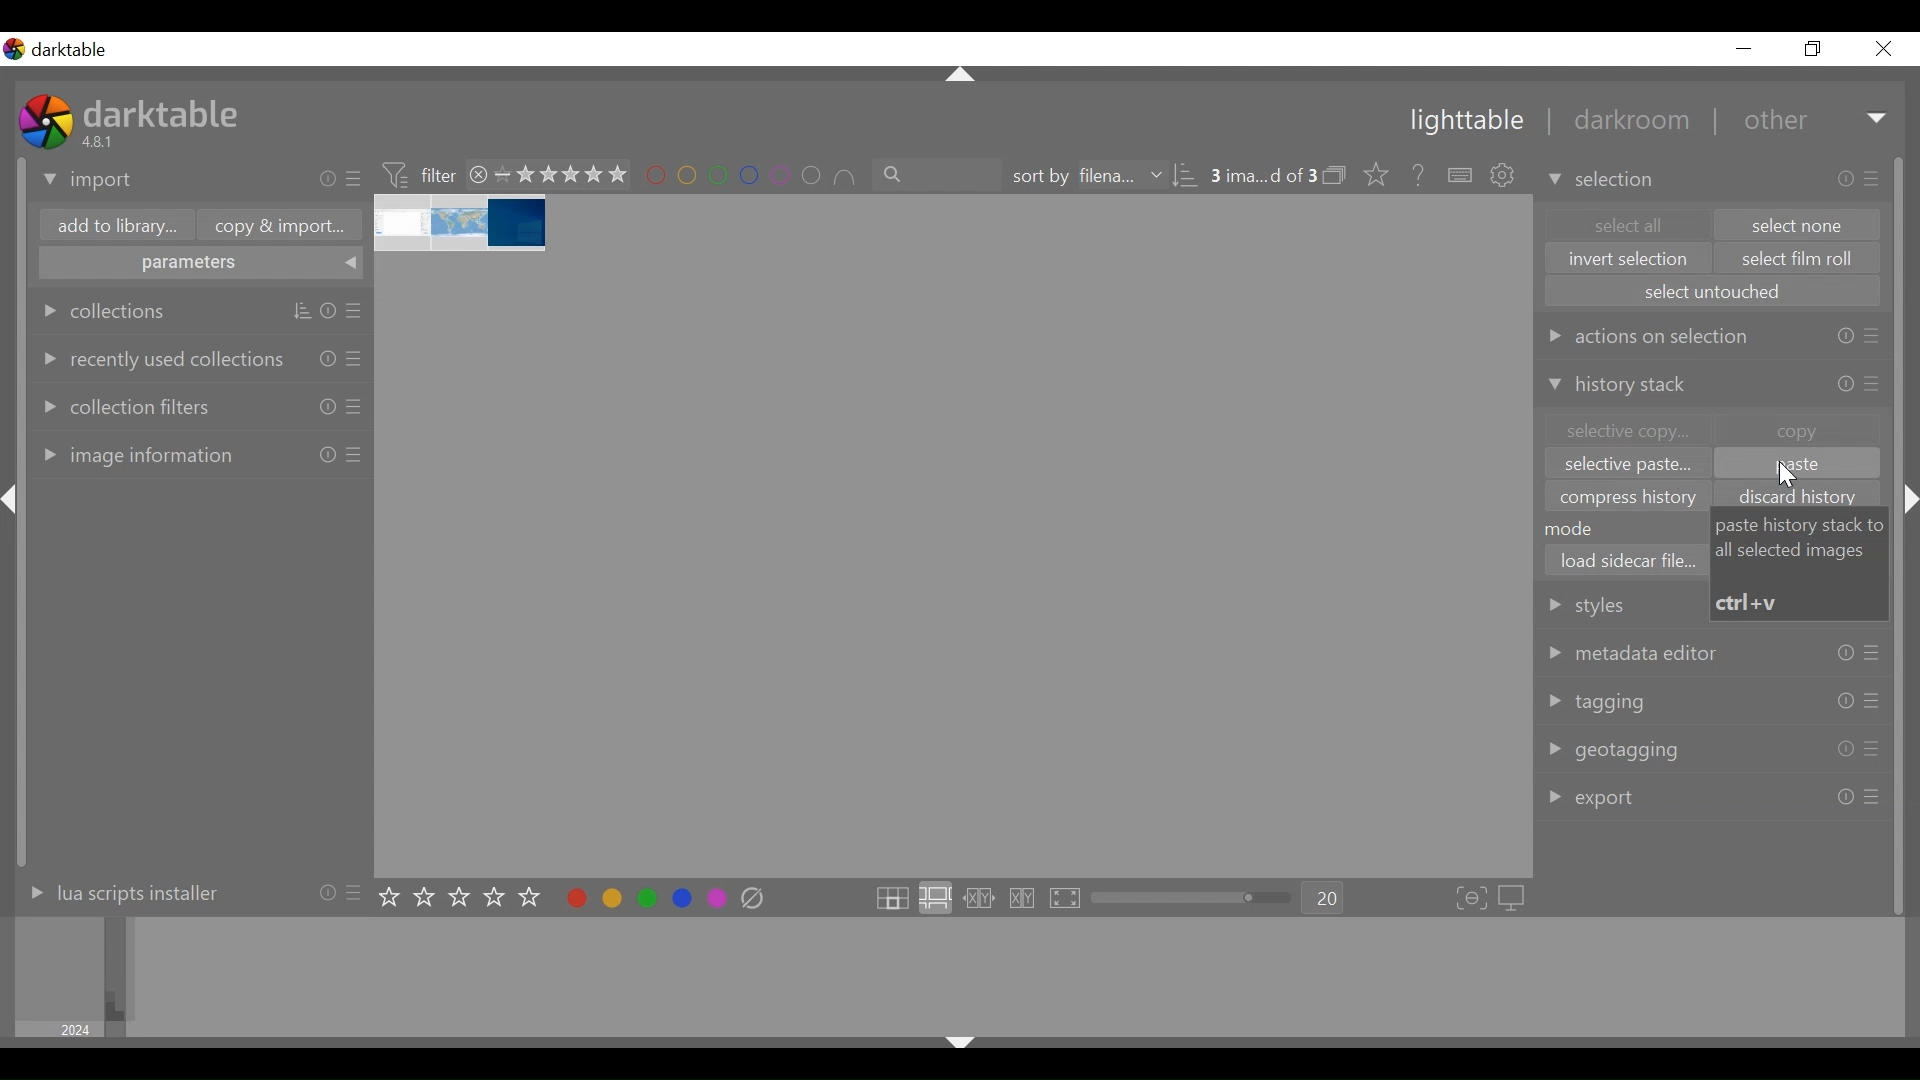 The image size is (1920, 1080). Describe the element at coordinates (1871, 750) in the screenshot. I see `presets` at that location.